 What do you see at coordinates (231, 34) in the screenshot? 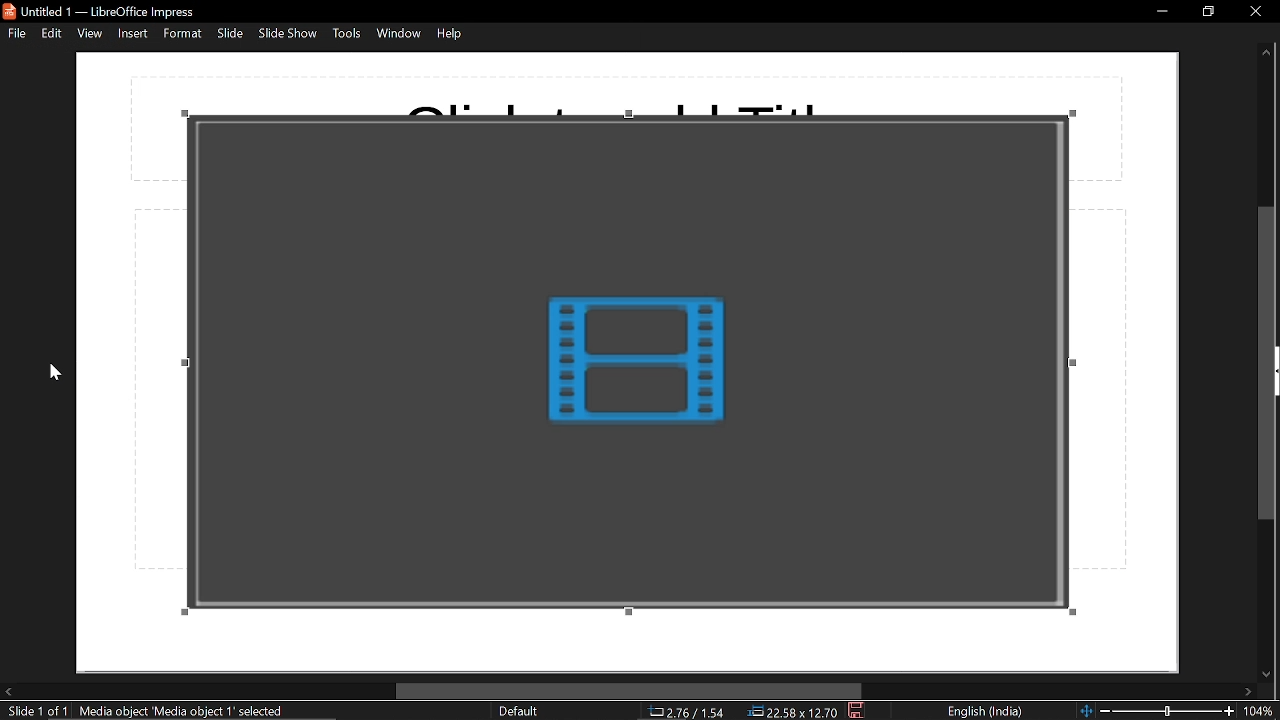
I see `slide` at bounding box center [231, 34].